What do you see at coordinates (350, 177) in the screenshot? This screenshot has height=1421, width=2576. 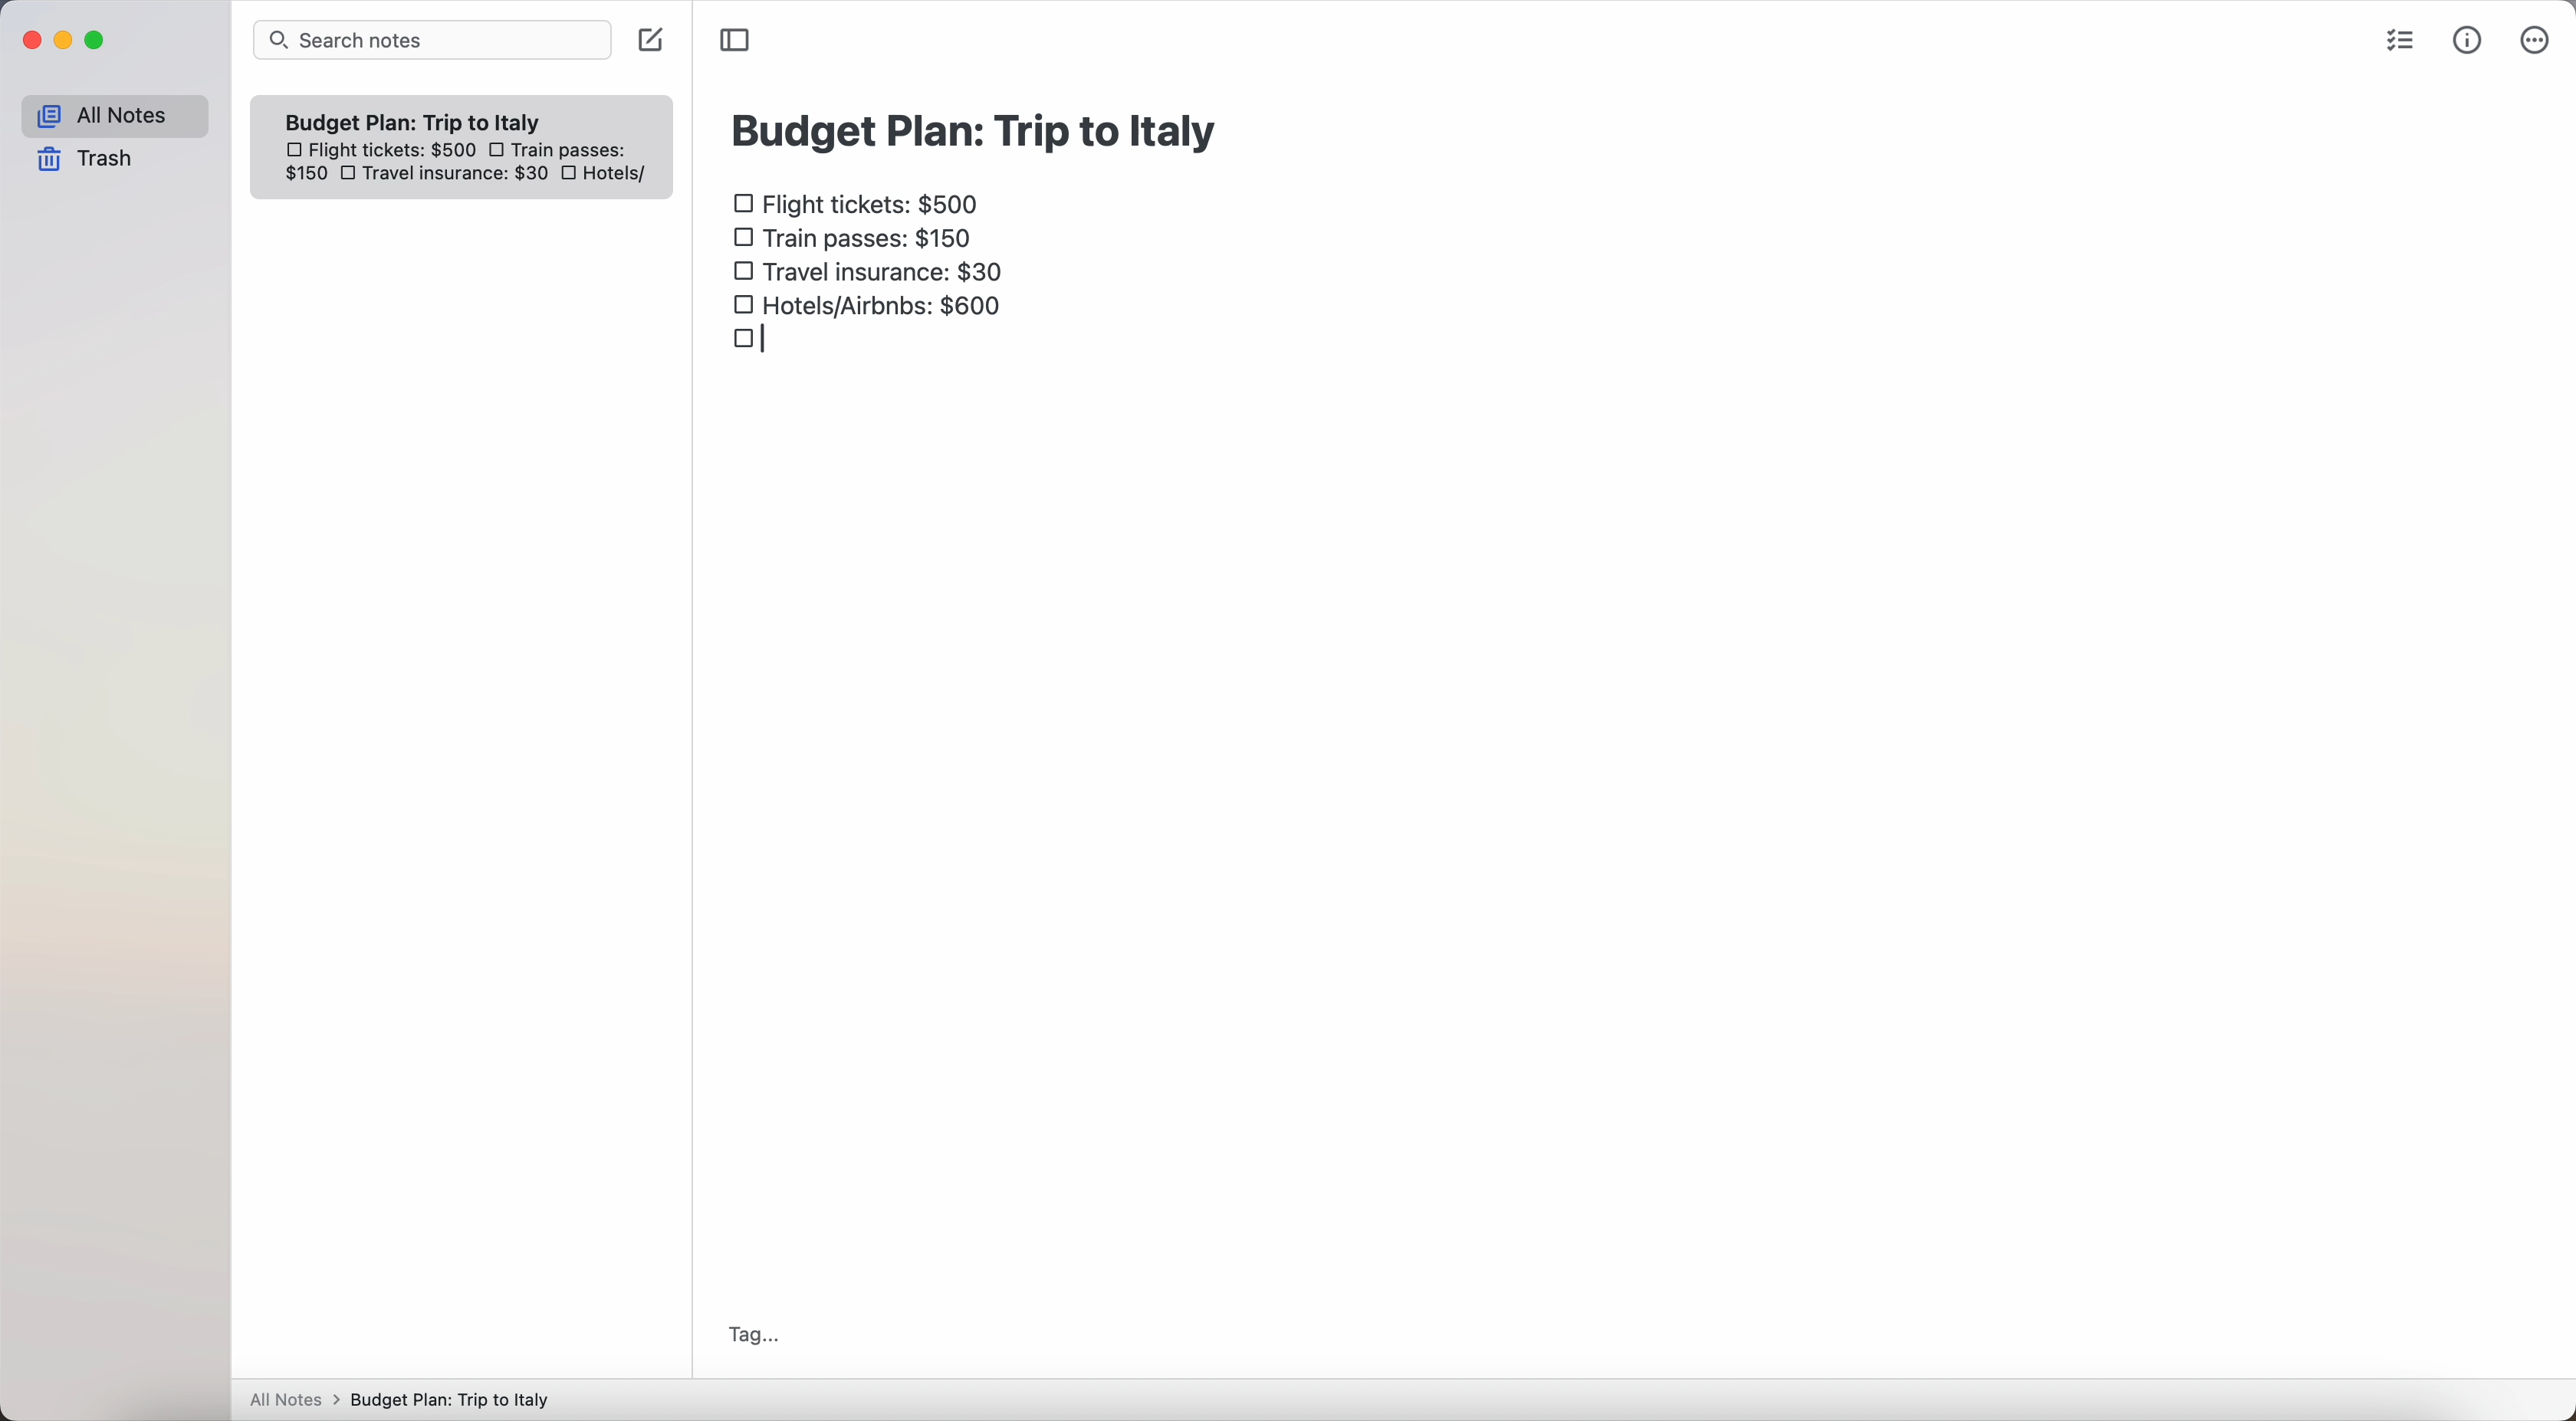 I see `checkbox` at bounding box center [350, 177].